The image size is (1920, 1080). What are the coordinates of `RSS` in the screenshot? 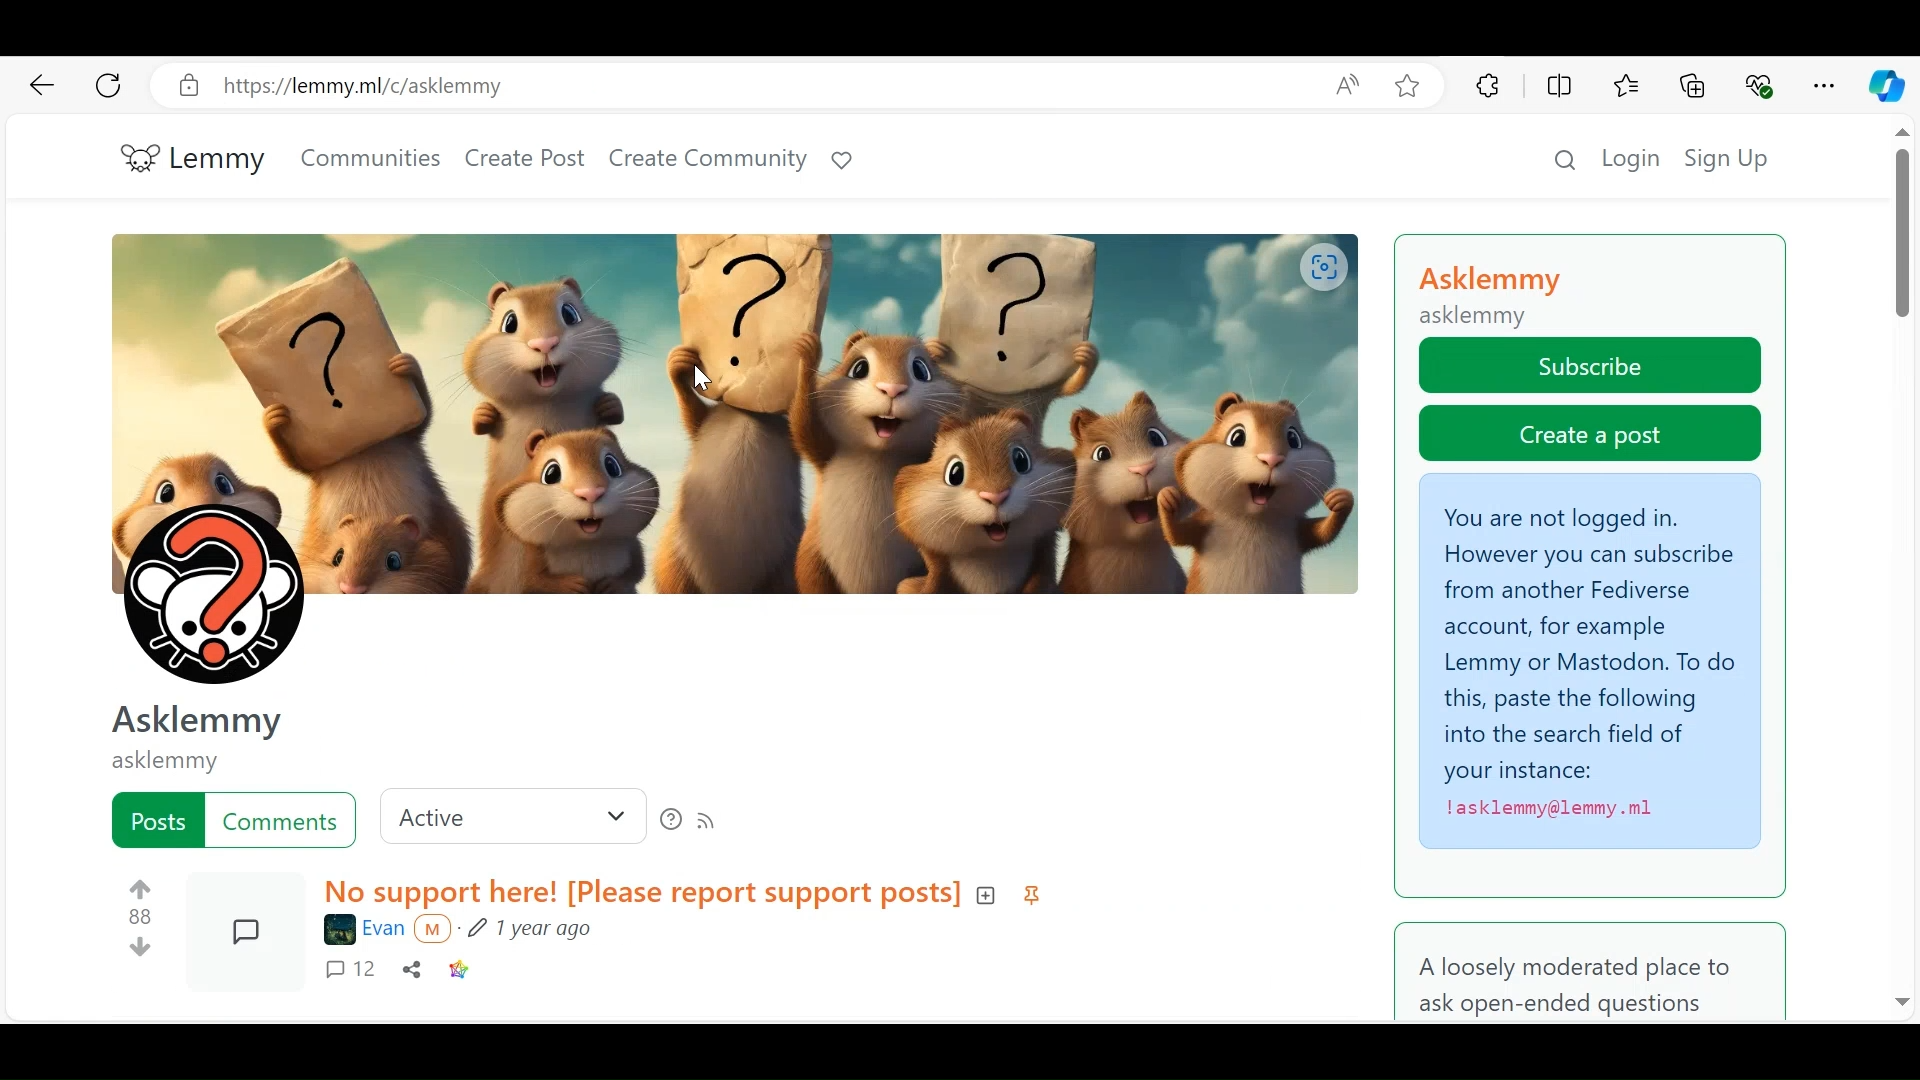 It's located at (709, 823).